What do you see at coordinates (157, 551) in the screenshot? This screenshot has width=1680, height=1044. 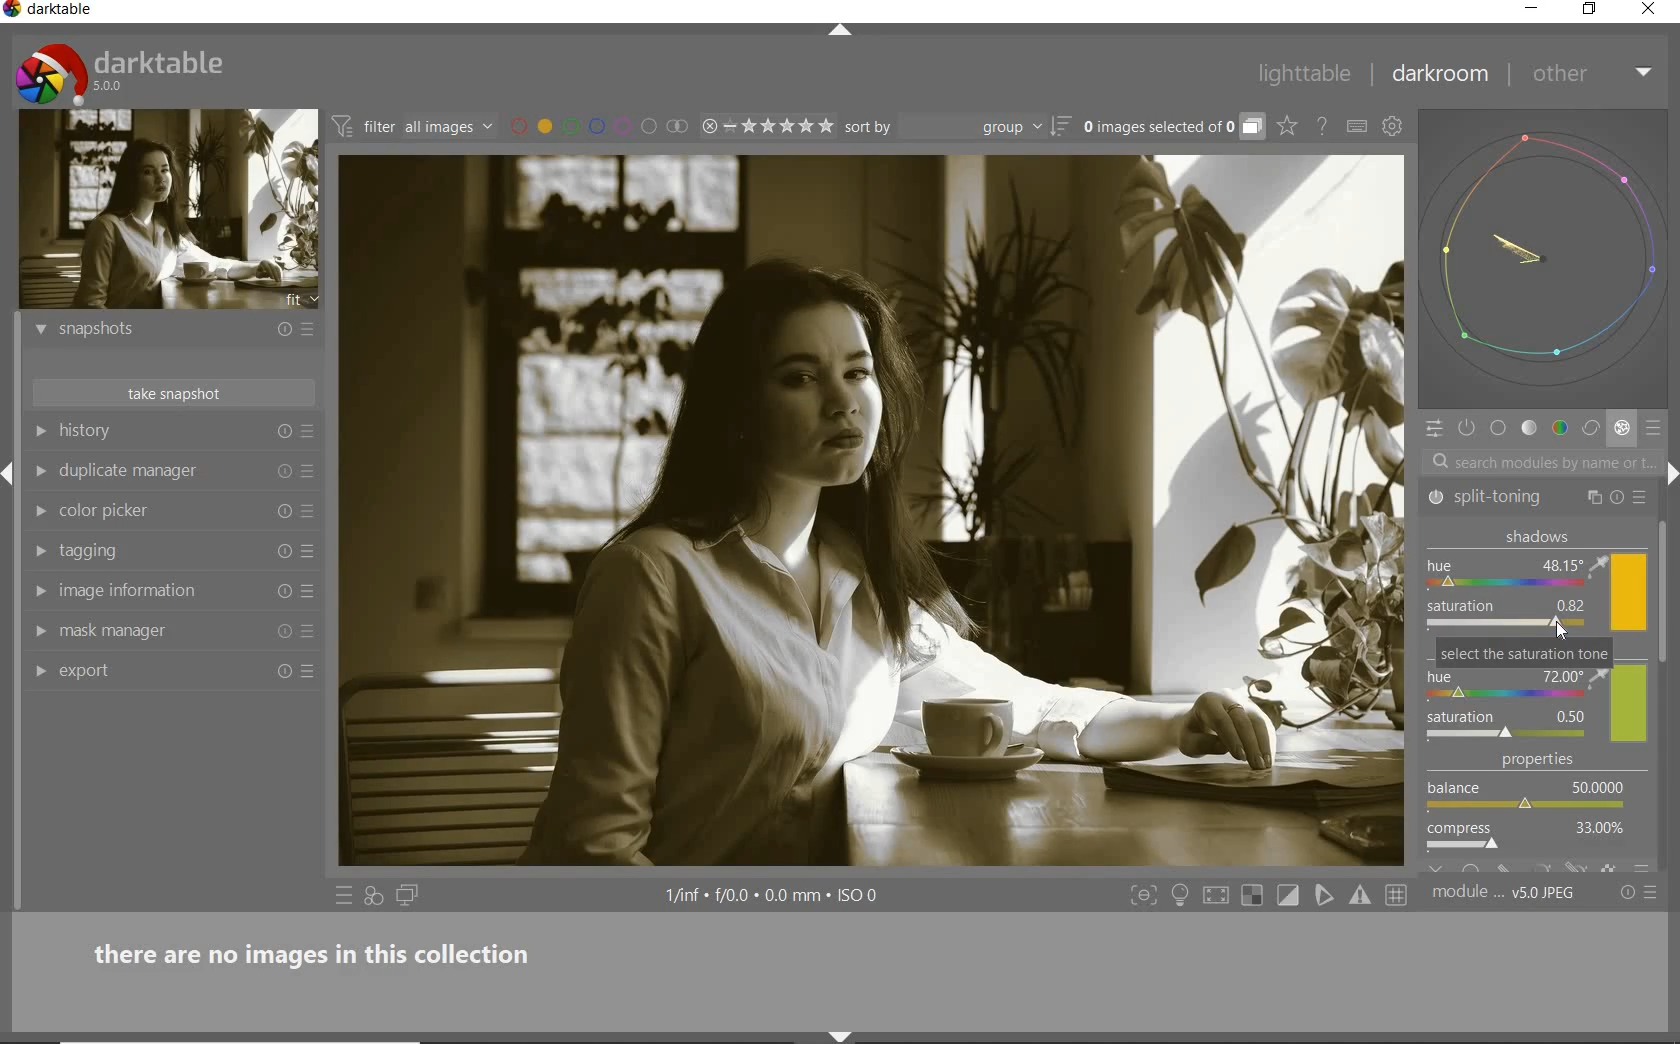 I see `tagging` at bounding box center [157, 551].